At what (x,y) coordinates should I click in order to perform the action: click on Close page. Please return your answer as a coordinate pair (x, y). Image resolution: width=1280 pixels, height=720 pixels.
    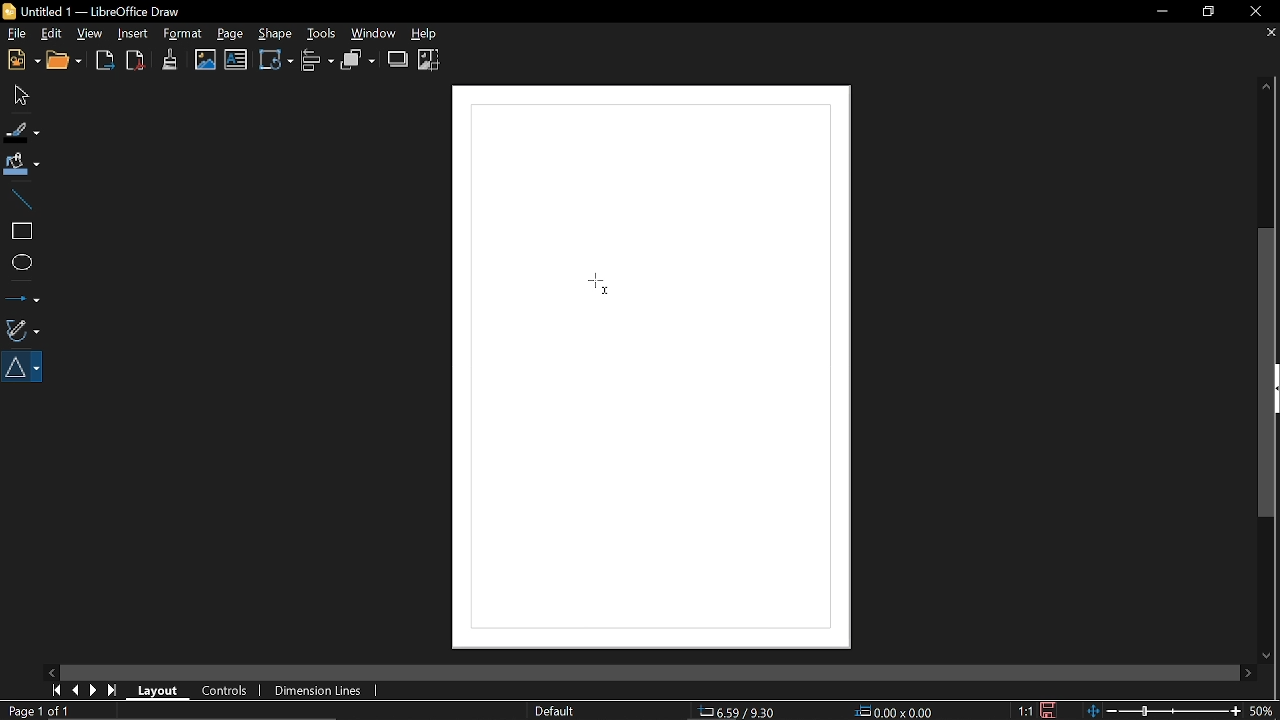
    Looking at the image, I should click on (1268, 33).